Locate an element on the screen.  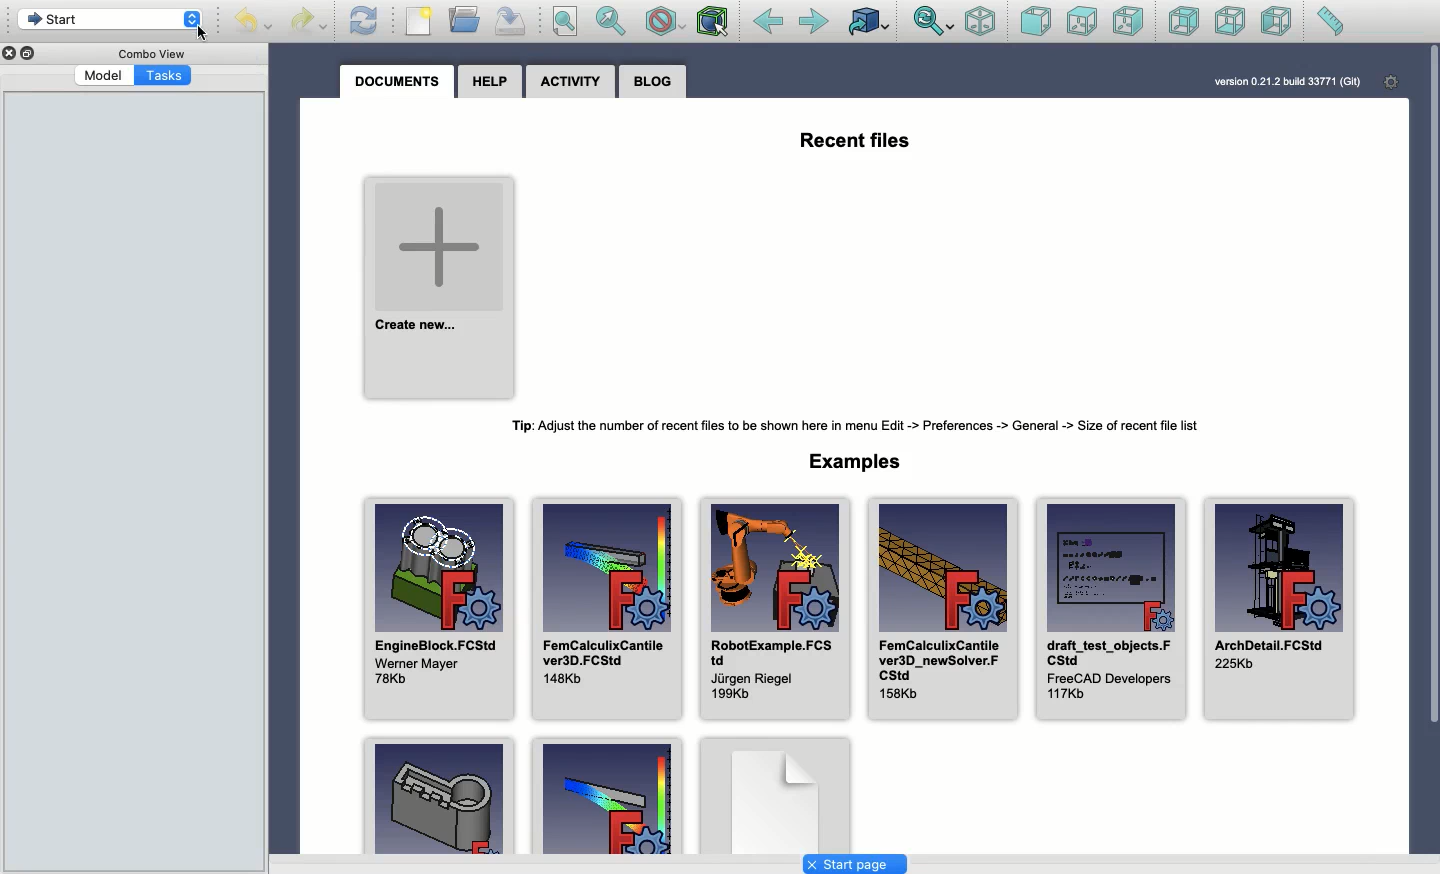
FemCalculixCantile ver3D_newSolver.FCStd 158Kb is located at coordinates (940, 609).